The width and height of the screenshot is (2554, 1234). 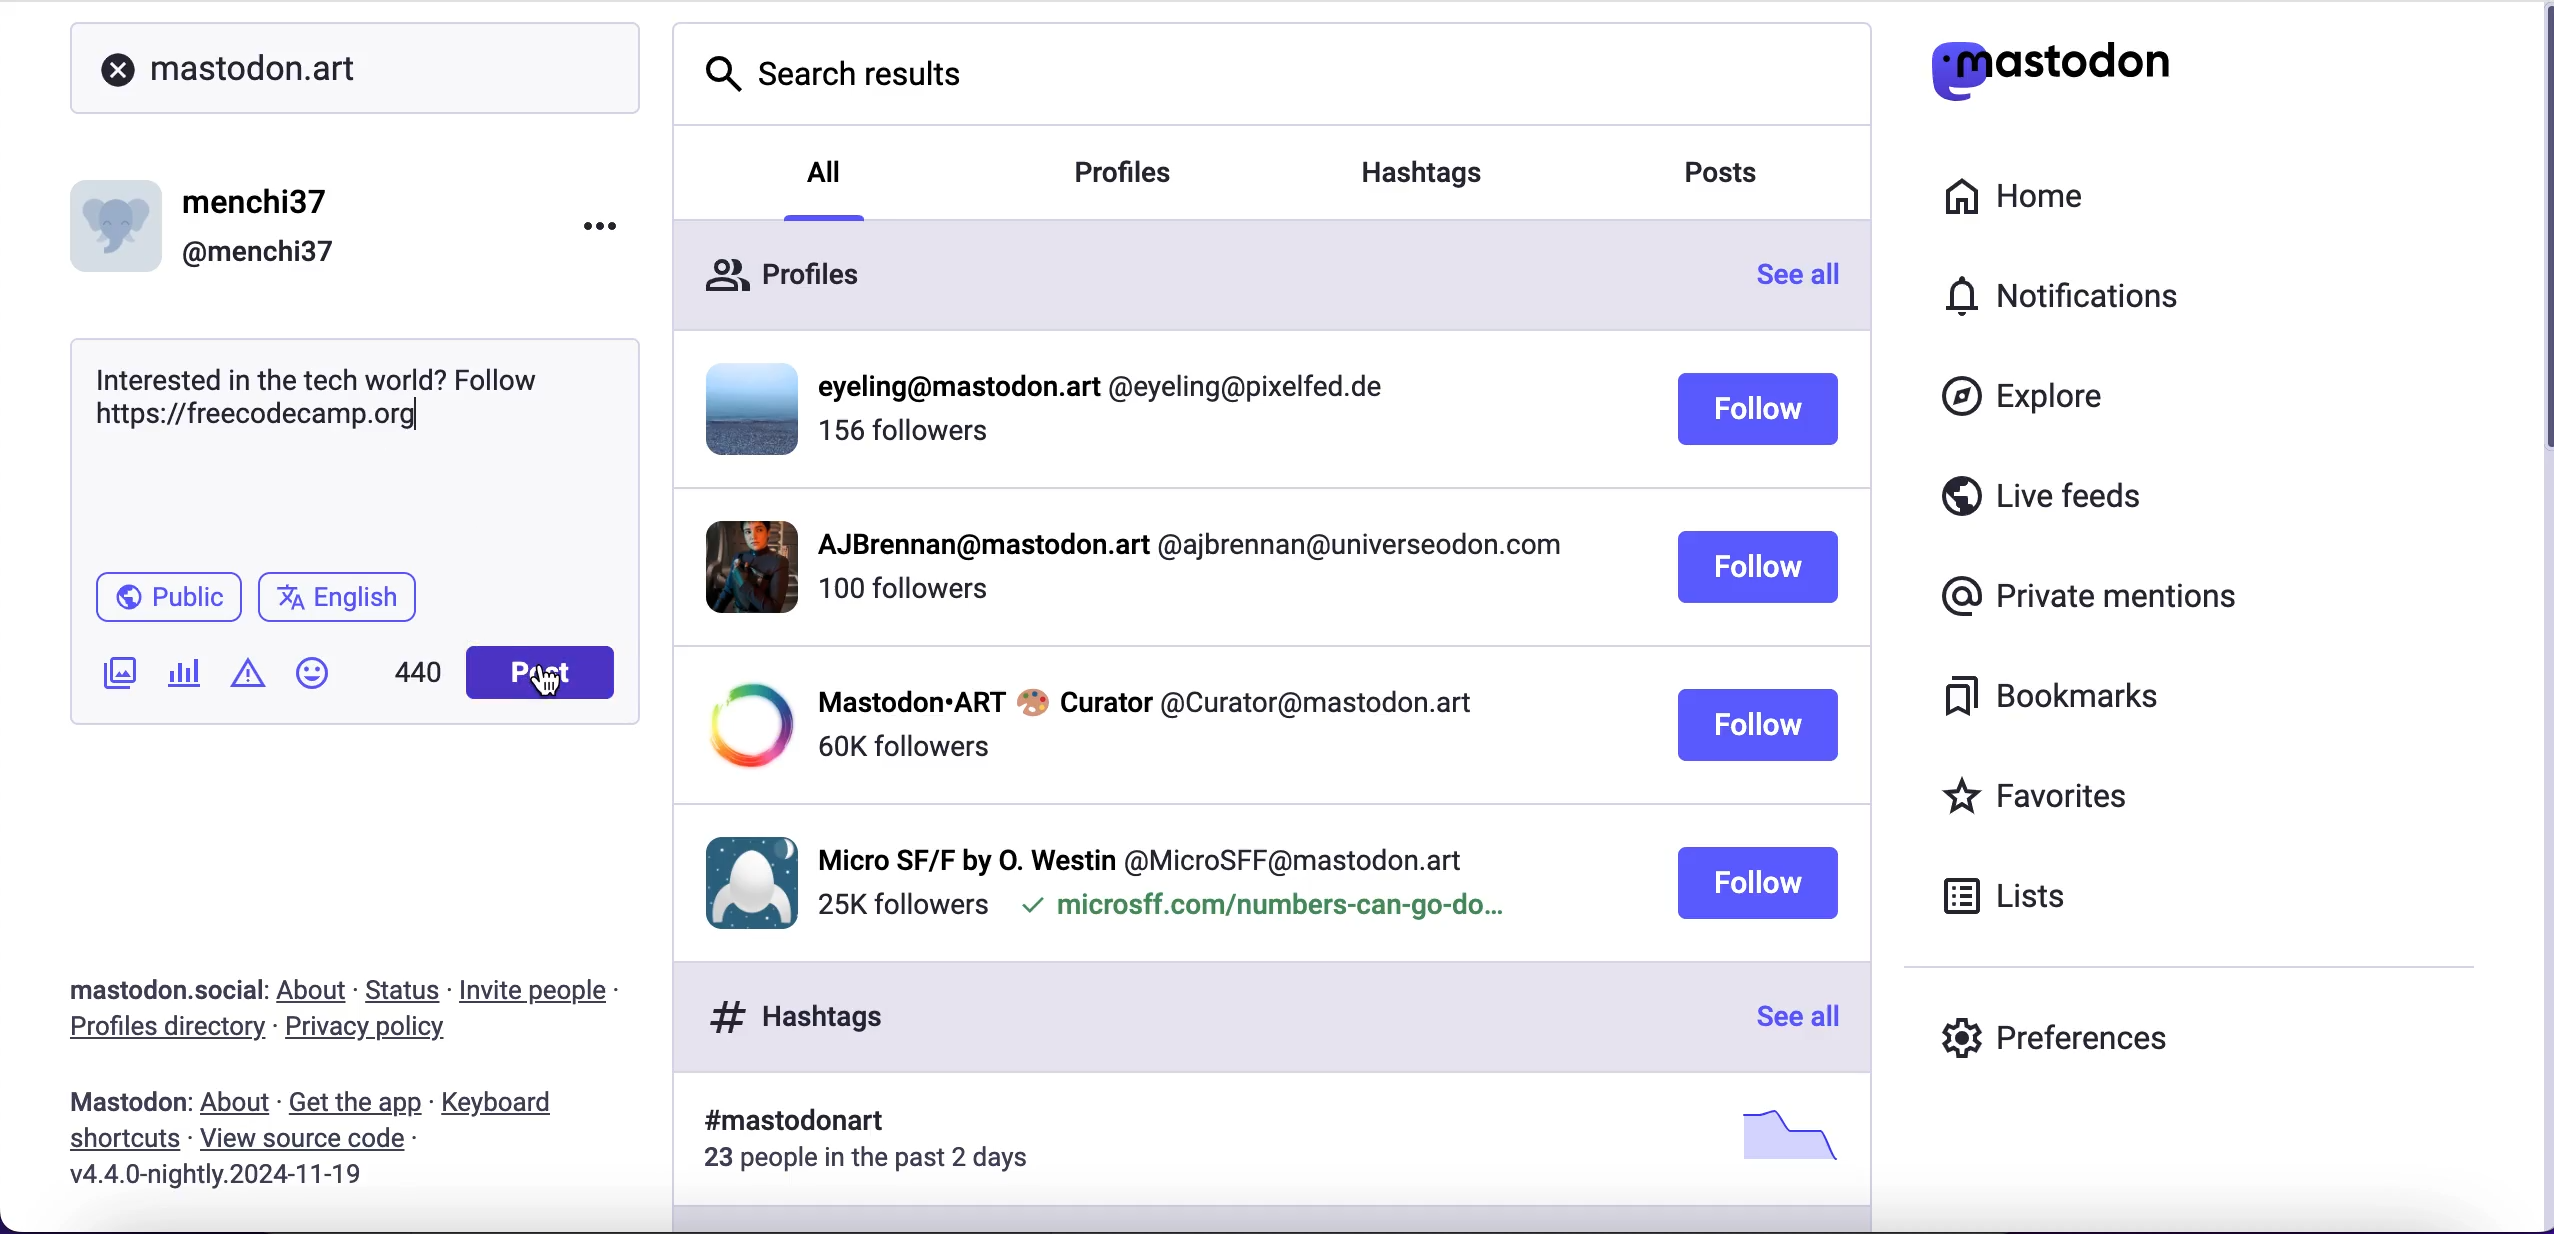 What do you see at coordinates (401, 987) in the screenshot?
I see `status` at bounding box center [401, 987].